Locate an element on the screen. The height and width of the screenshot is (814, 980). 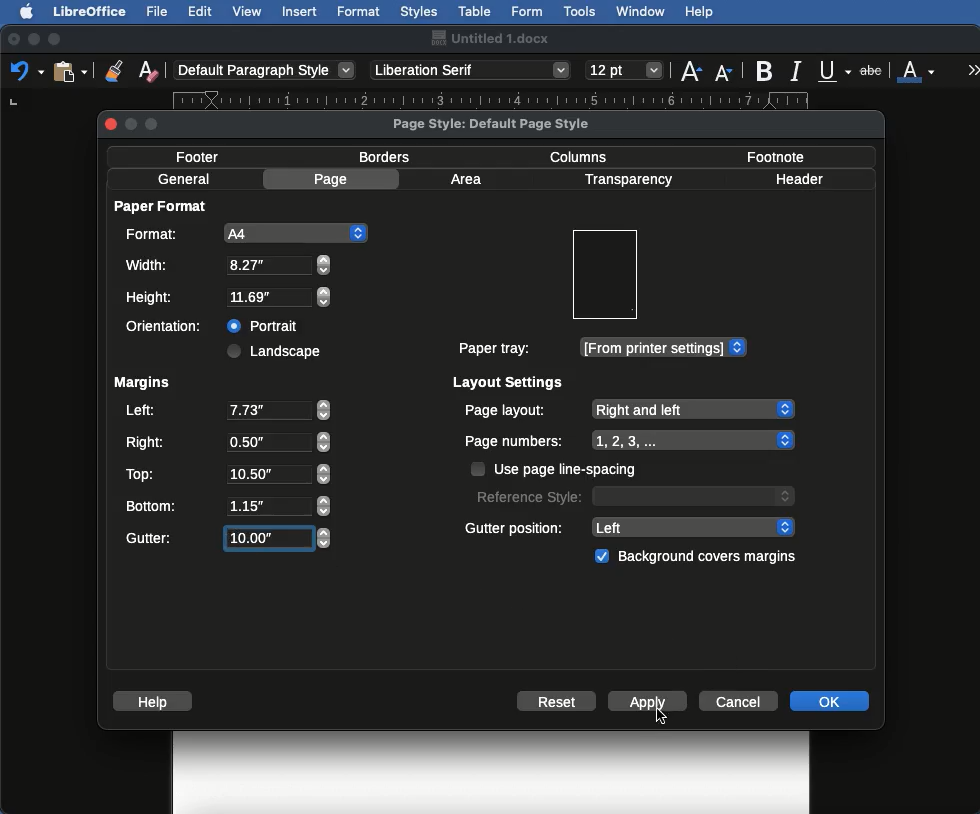
Height is located at coordinates (229, 298).